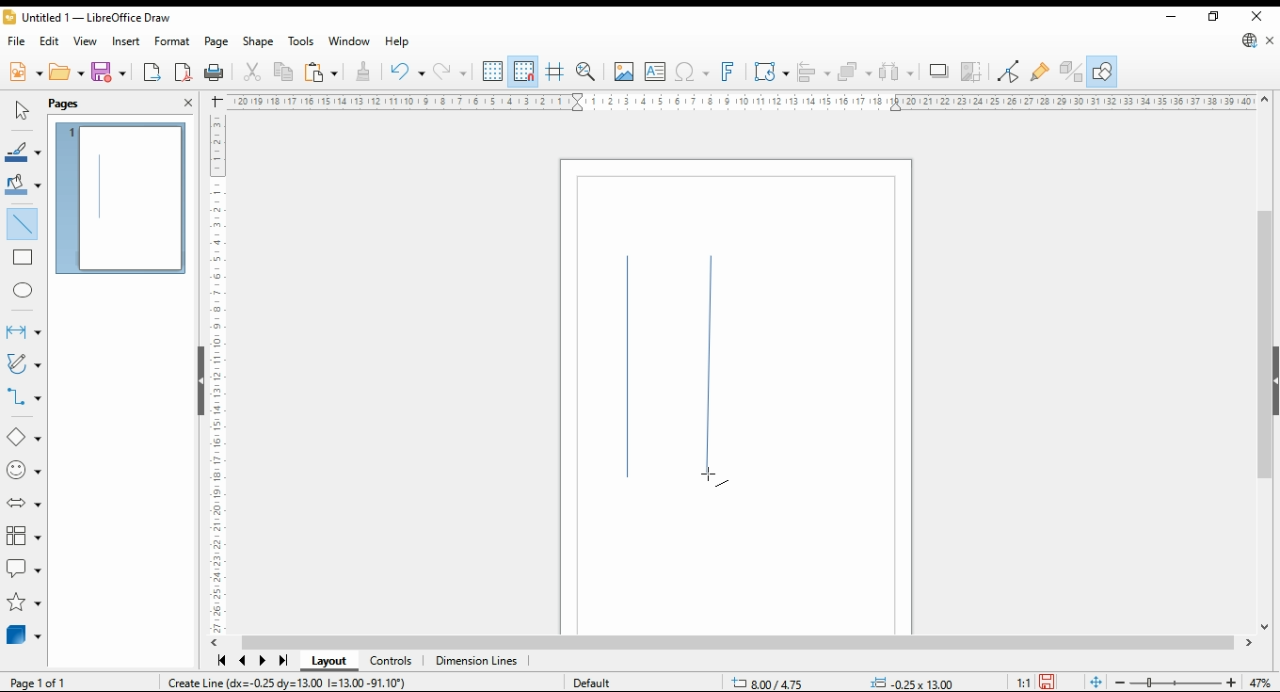 This screenshot has width=1280, height=692. Describe the element at coordinates (814, 71) in the screenshot. I see `align objects` at that location.